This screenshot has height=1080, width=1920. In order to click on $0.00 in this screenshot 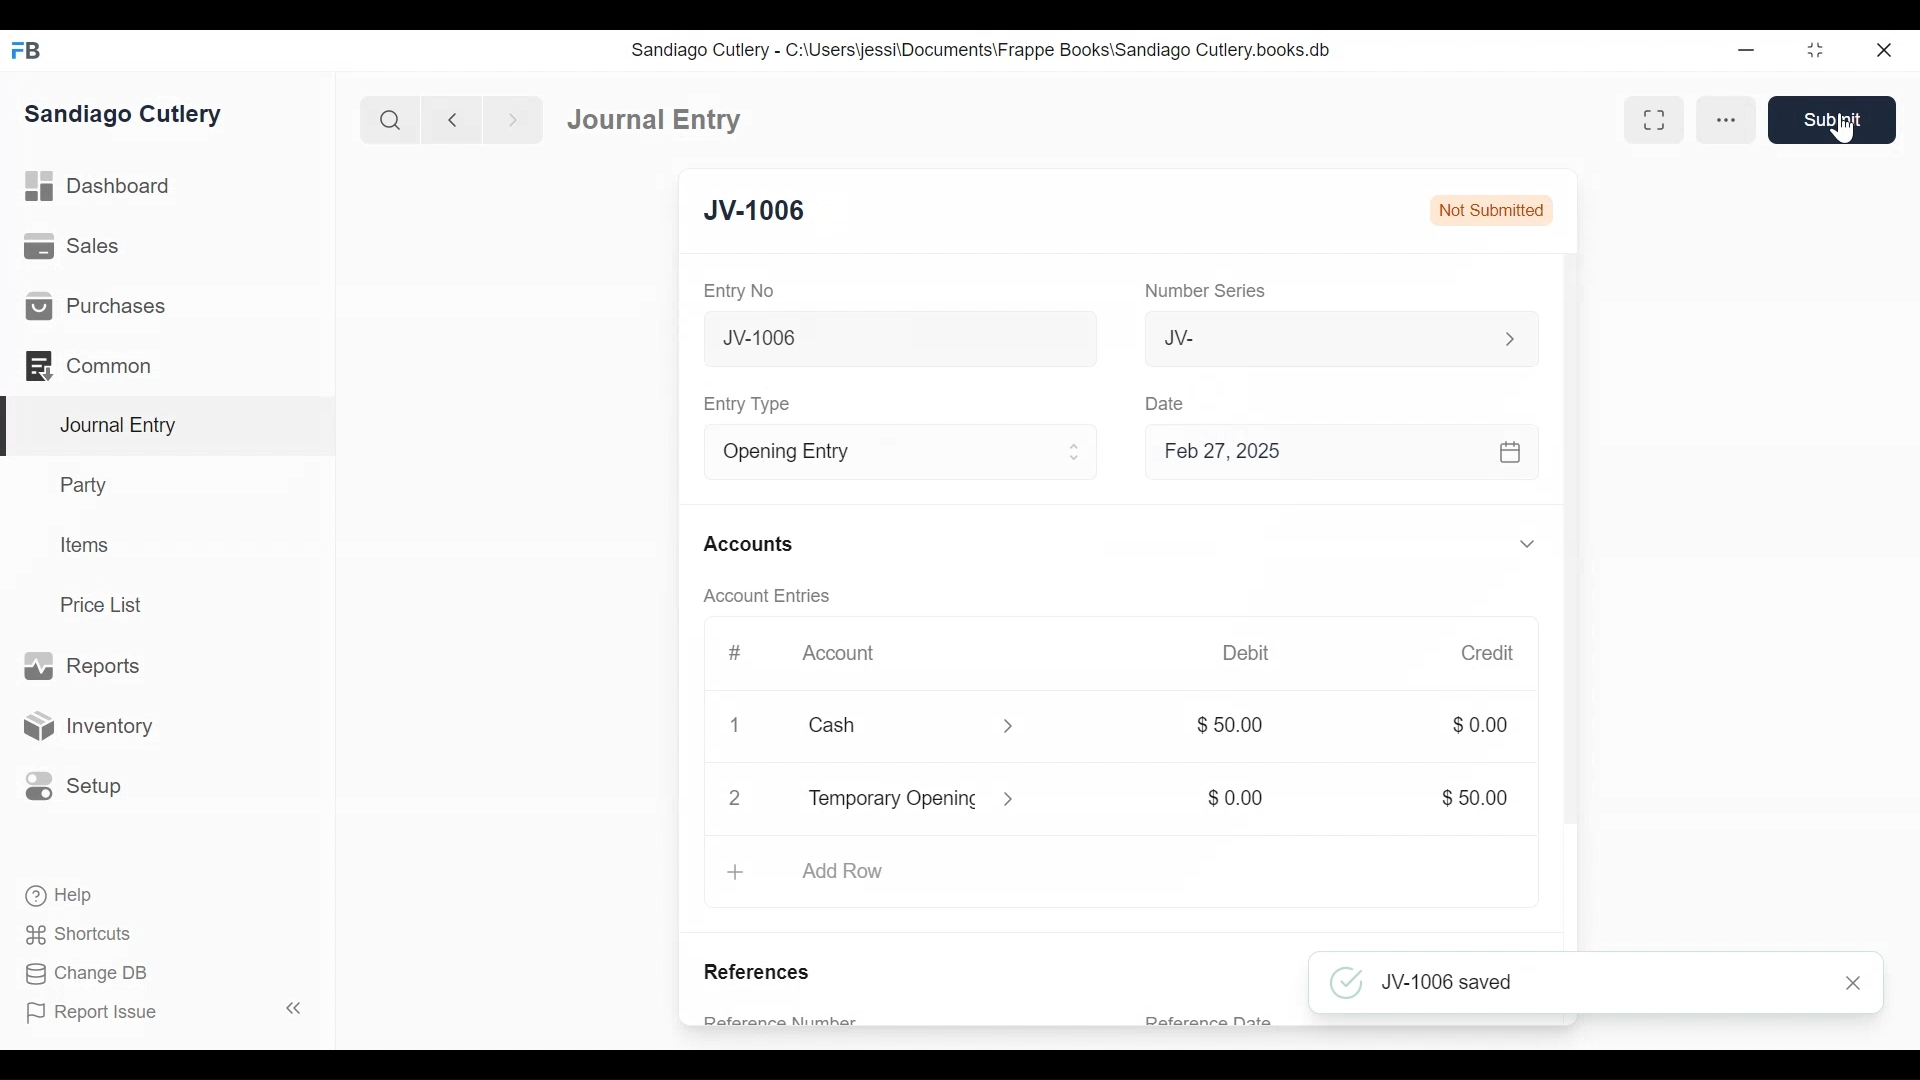, I will do `click(1479, 725)`.